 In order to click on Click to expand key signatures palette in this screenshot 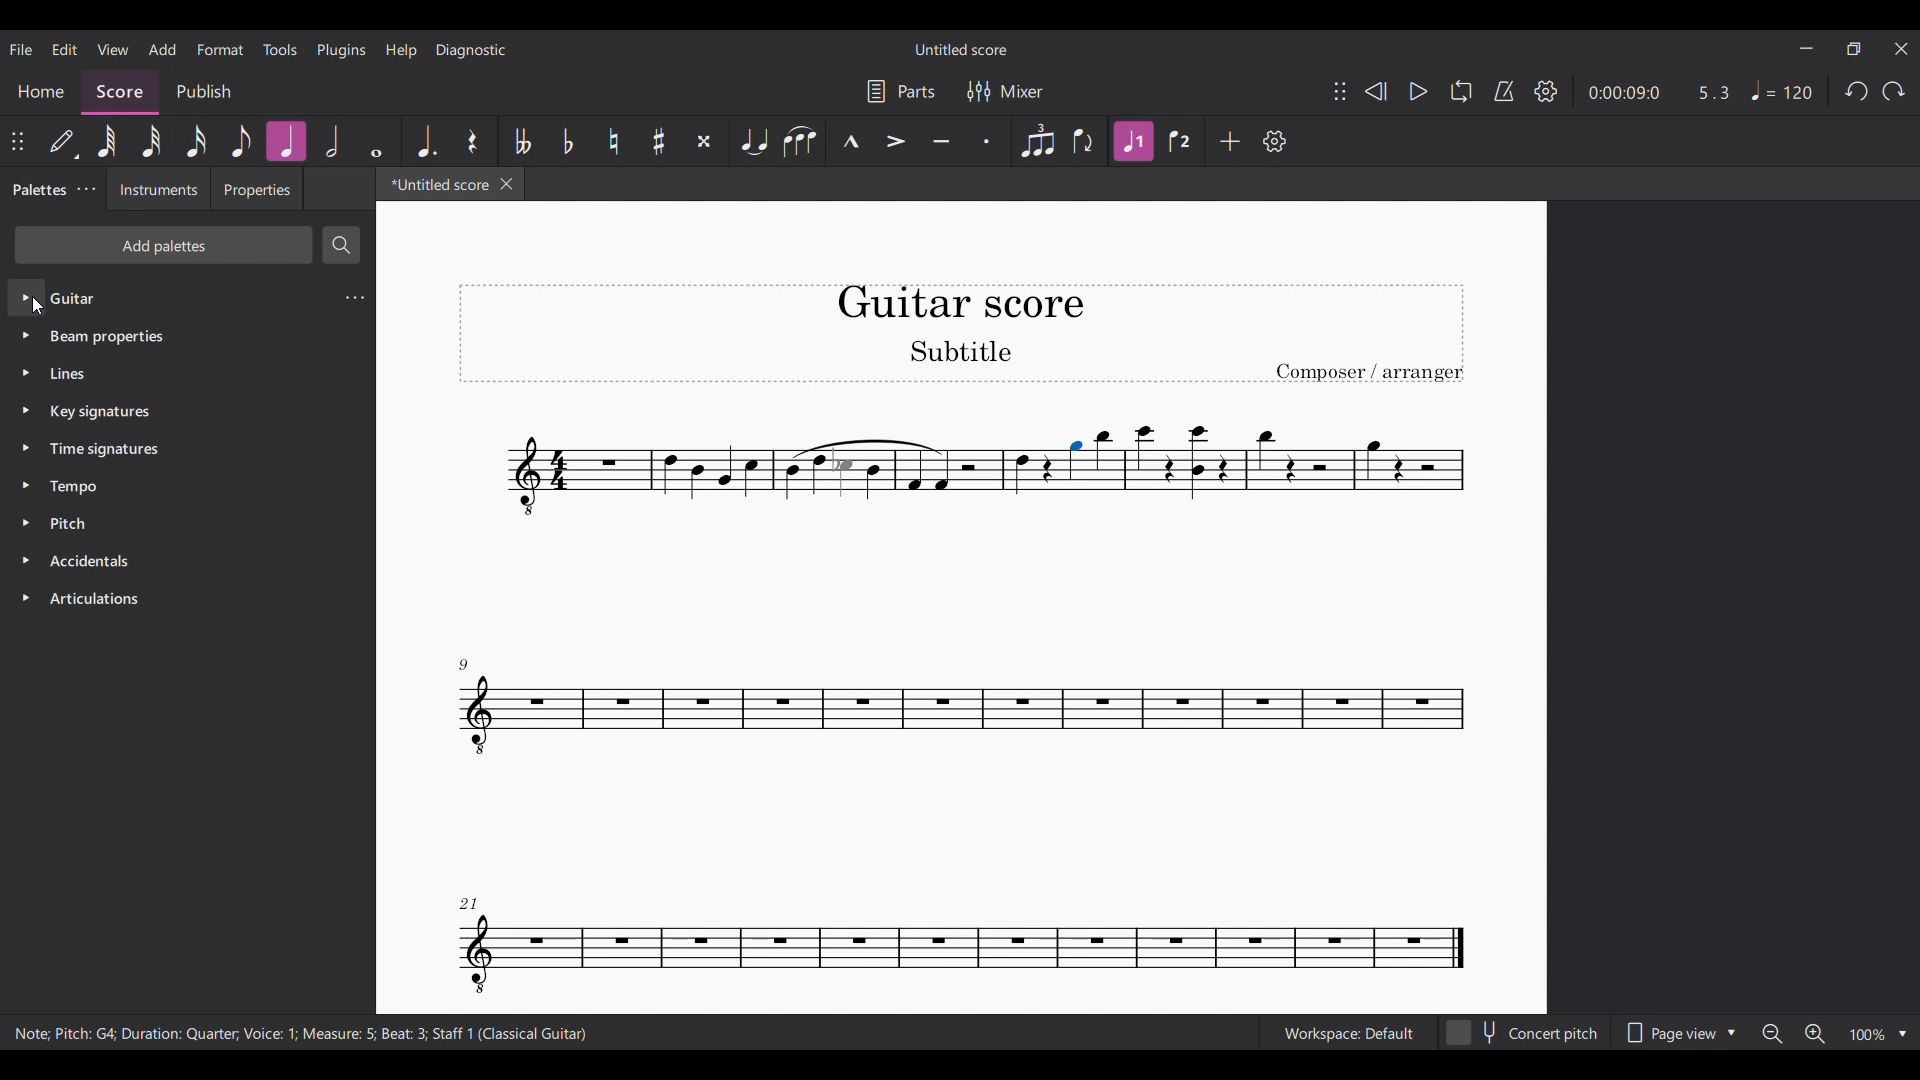, I will do `click(27, 410)`.